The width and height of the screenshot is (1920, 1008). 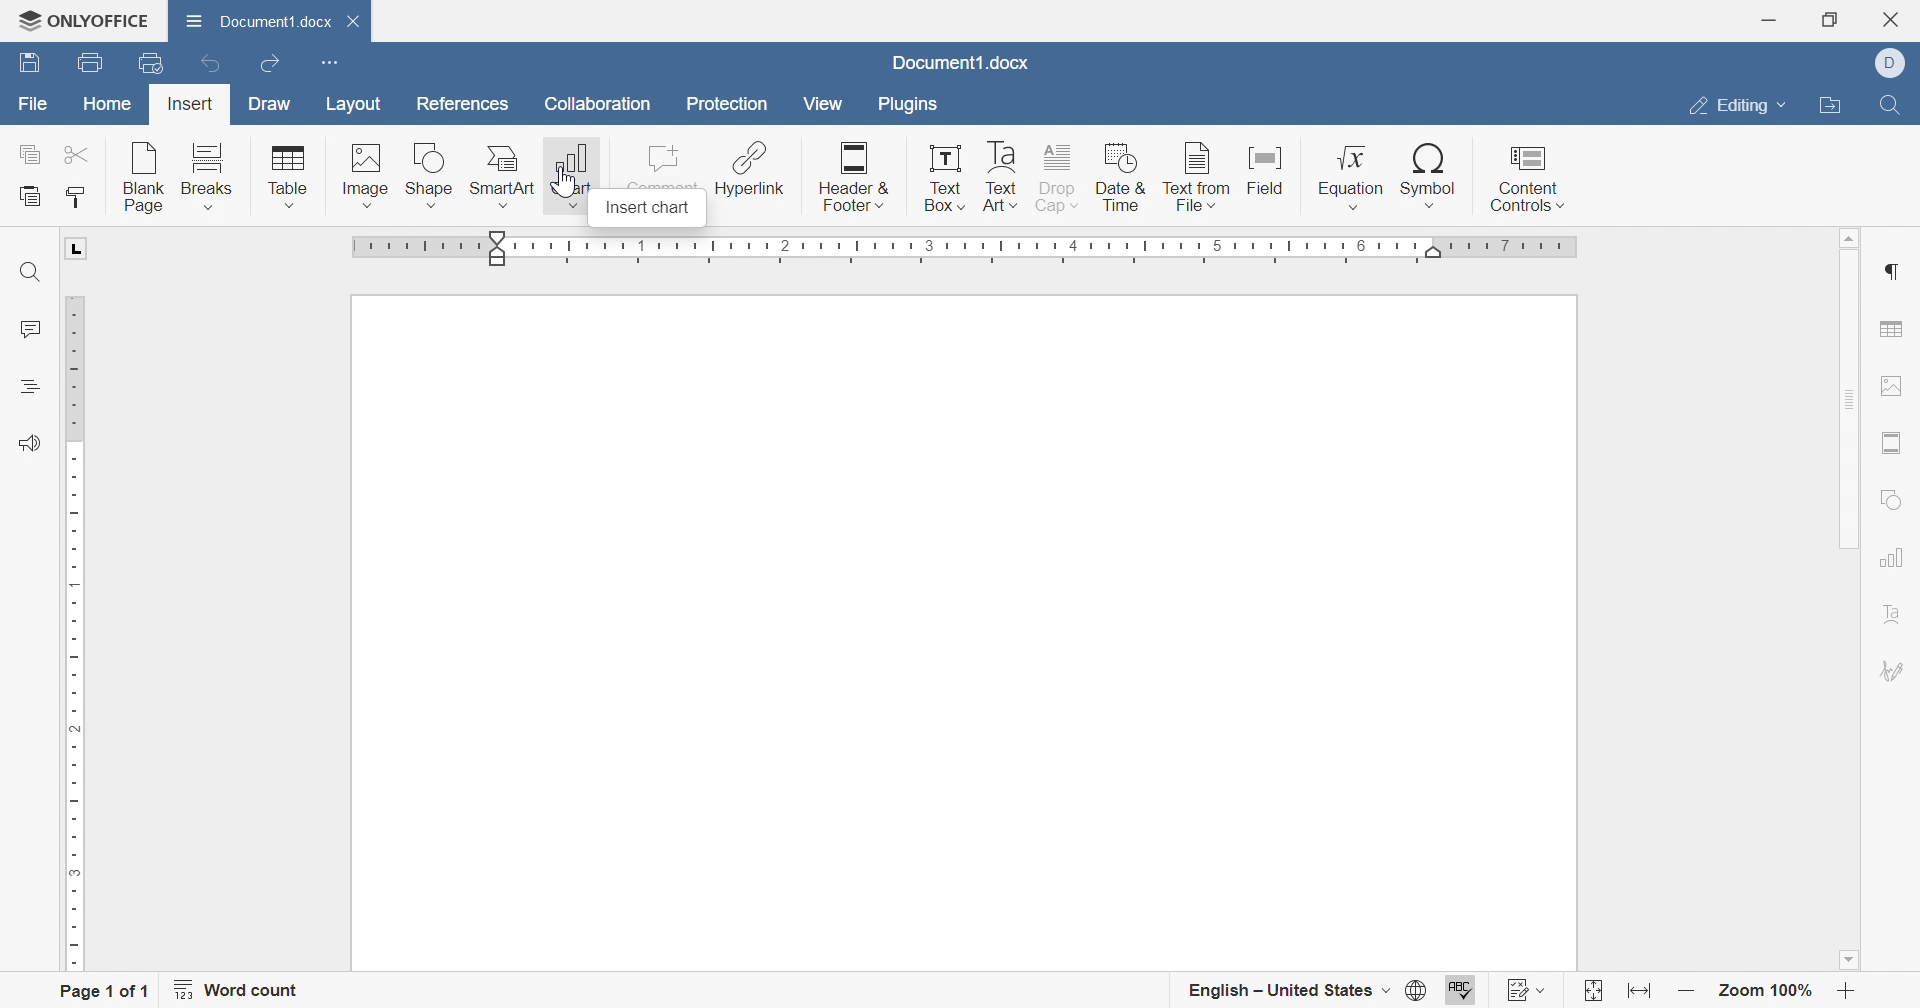 What do you see at coordinates (1193, 173) in the screenshot?
I see `Text from File` at bounding box center [1193, 173].